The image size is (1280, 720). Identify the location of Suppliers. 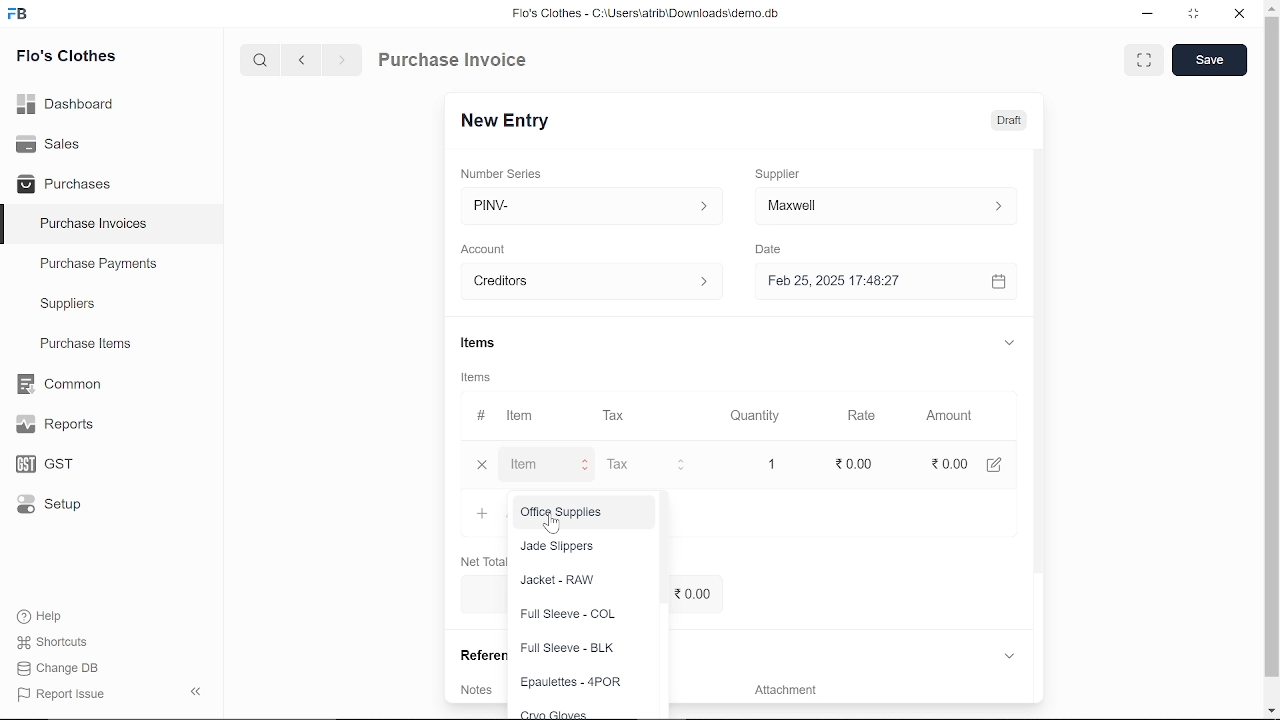
(68, 304).